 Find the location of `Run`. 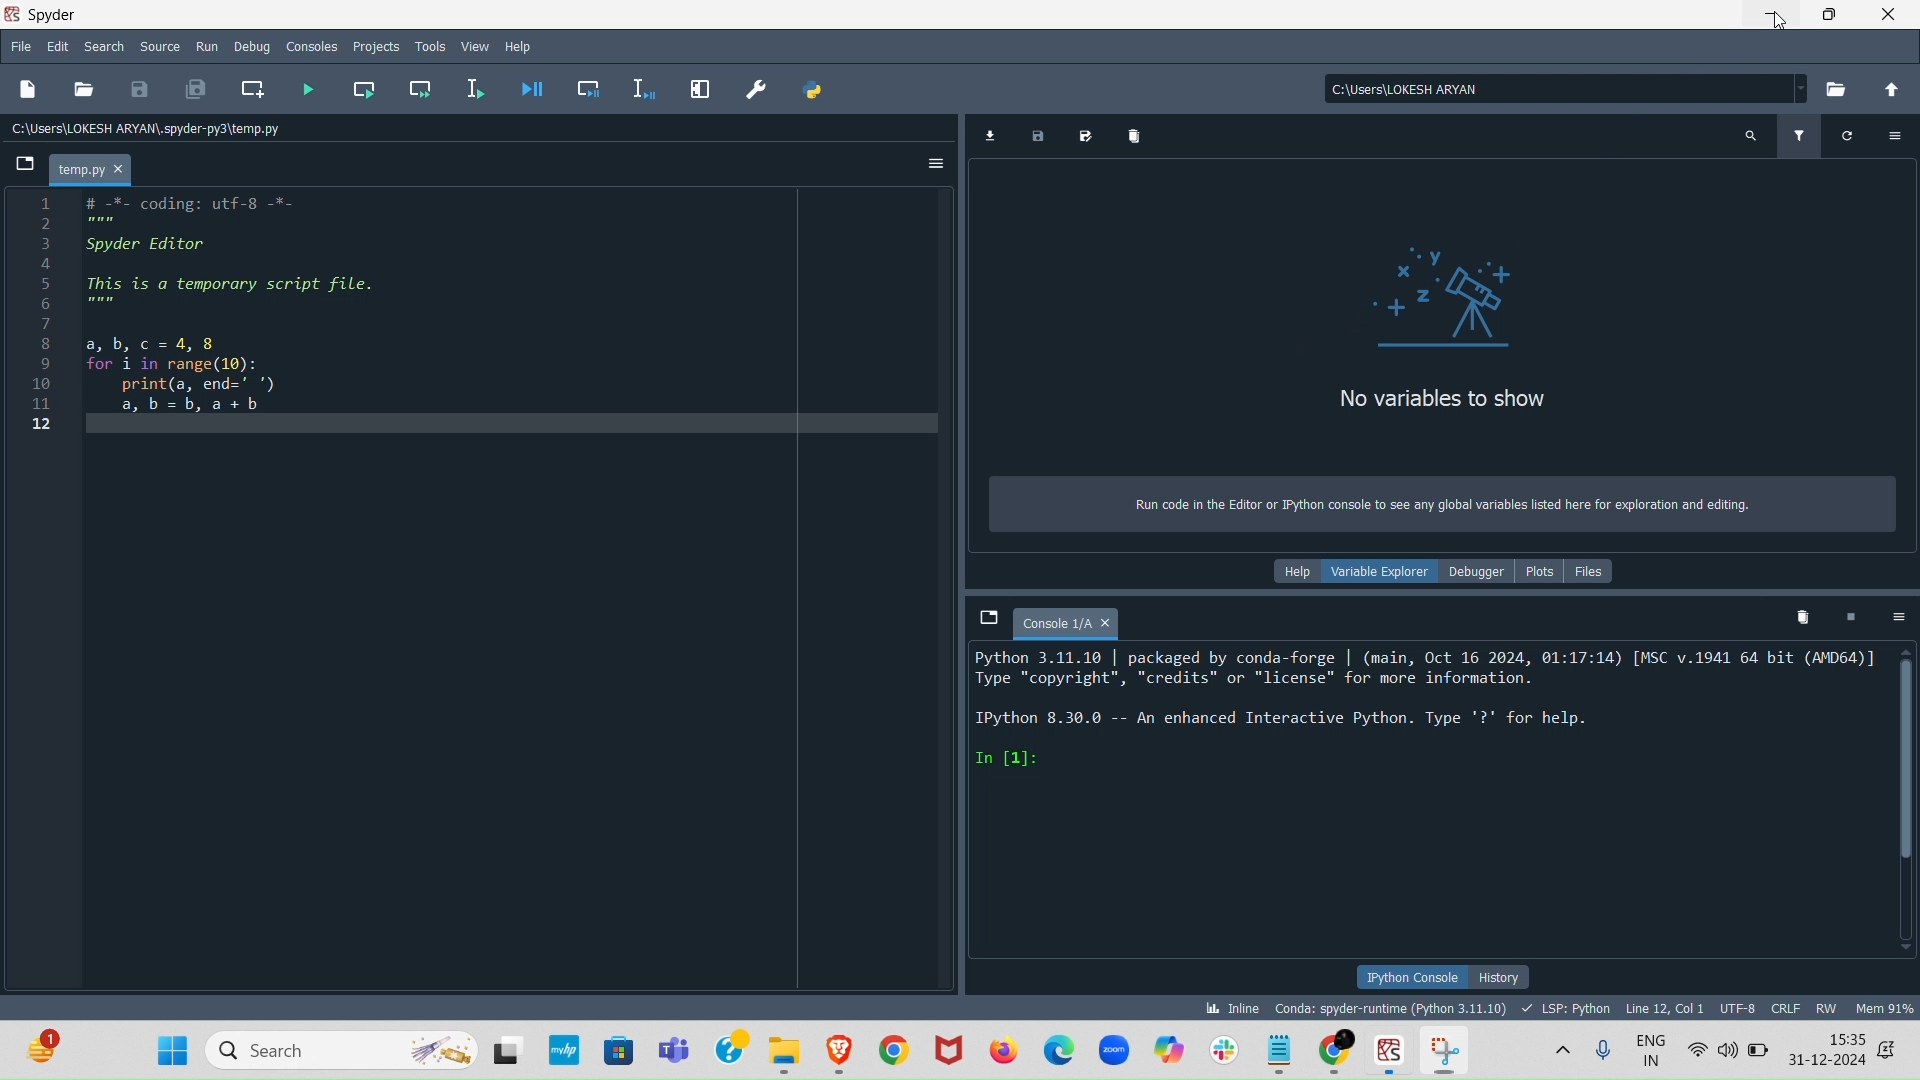

Run is located at coordinates (206, 42).